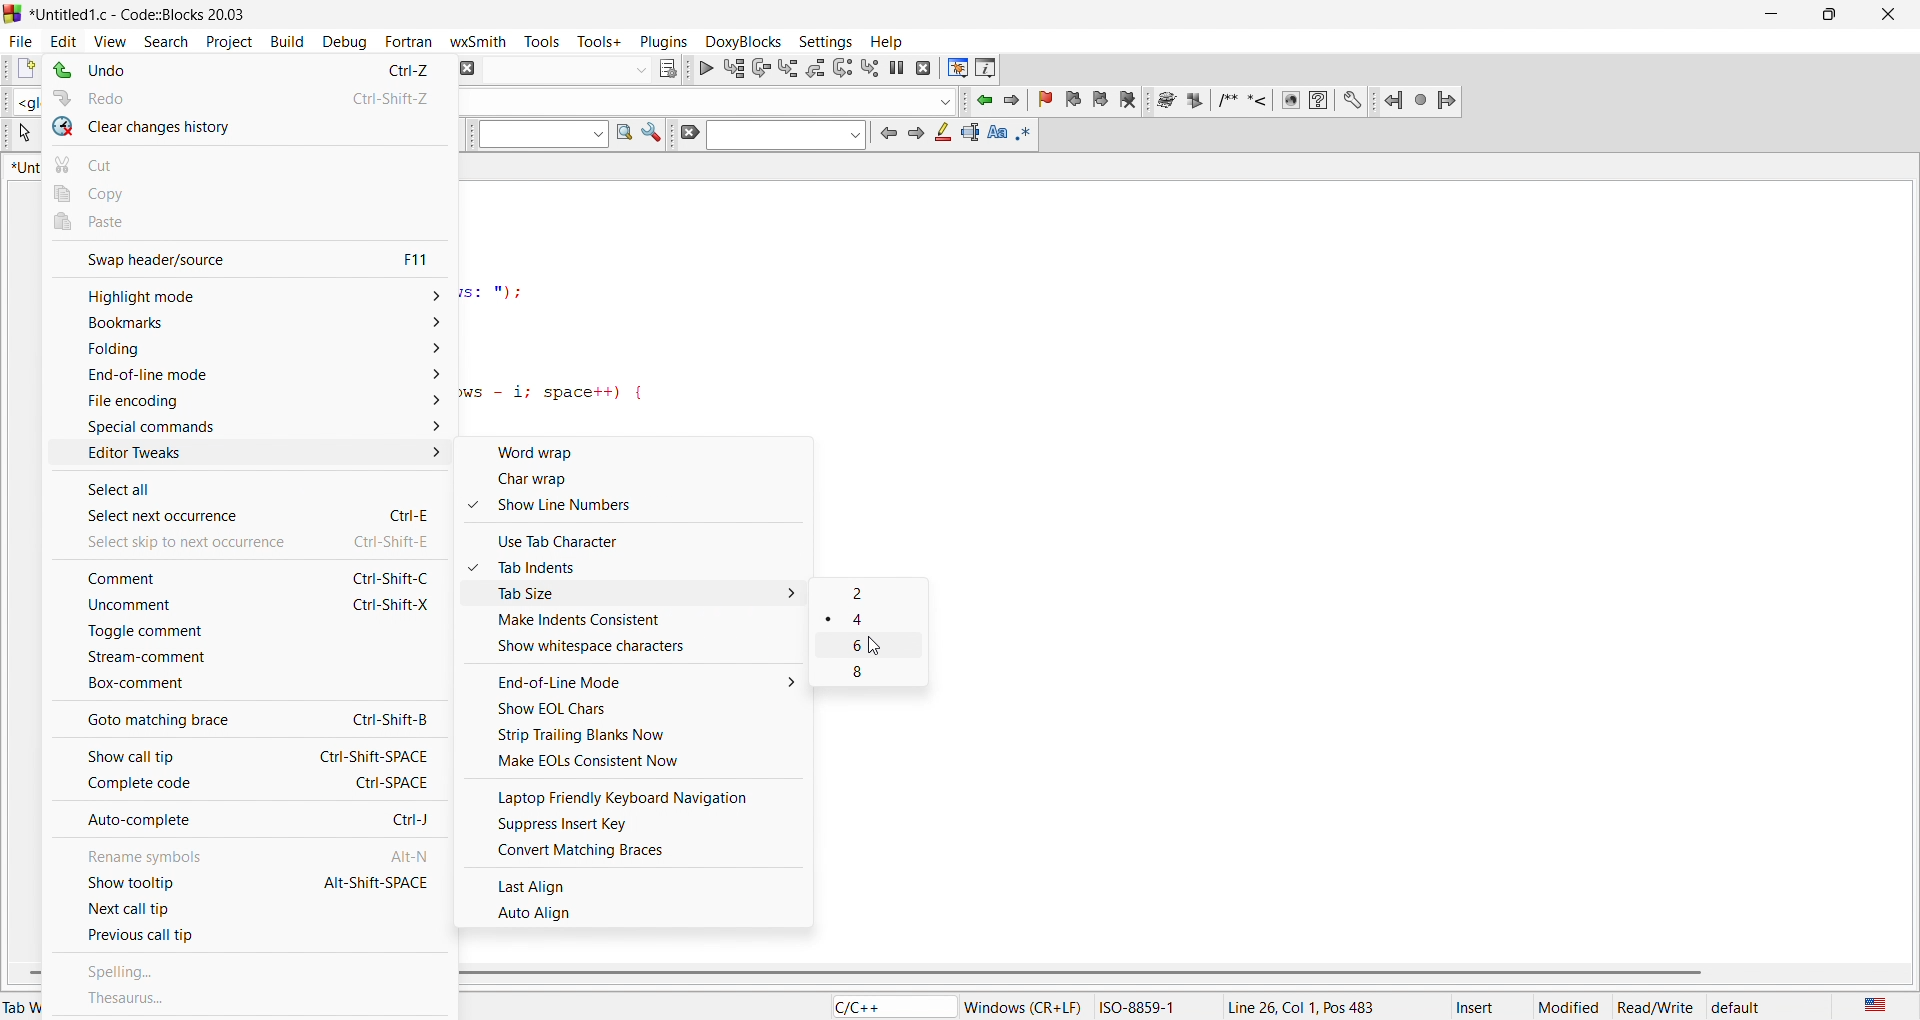  I want to click on search, so click(171, 38).